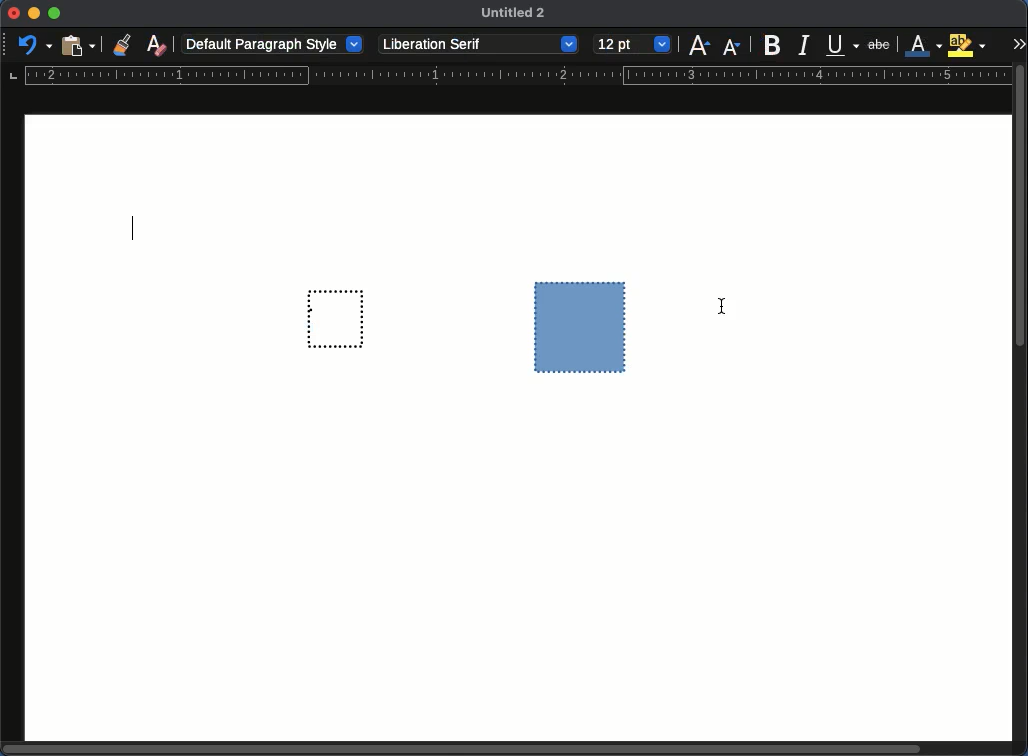 The image size is (1028, 756). Describe the element at coordinates (121, 43) in the screenshot. I see `clone formatting` at that location.